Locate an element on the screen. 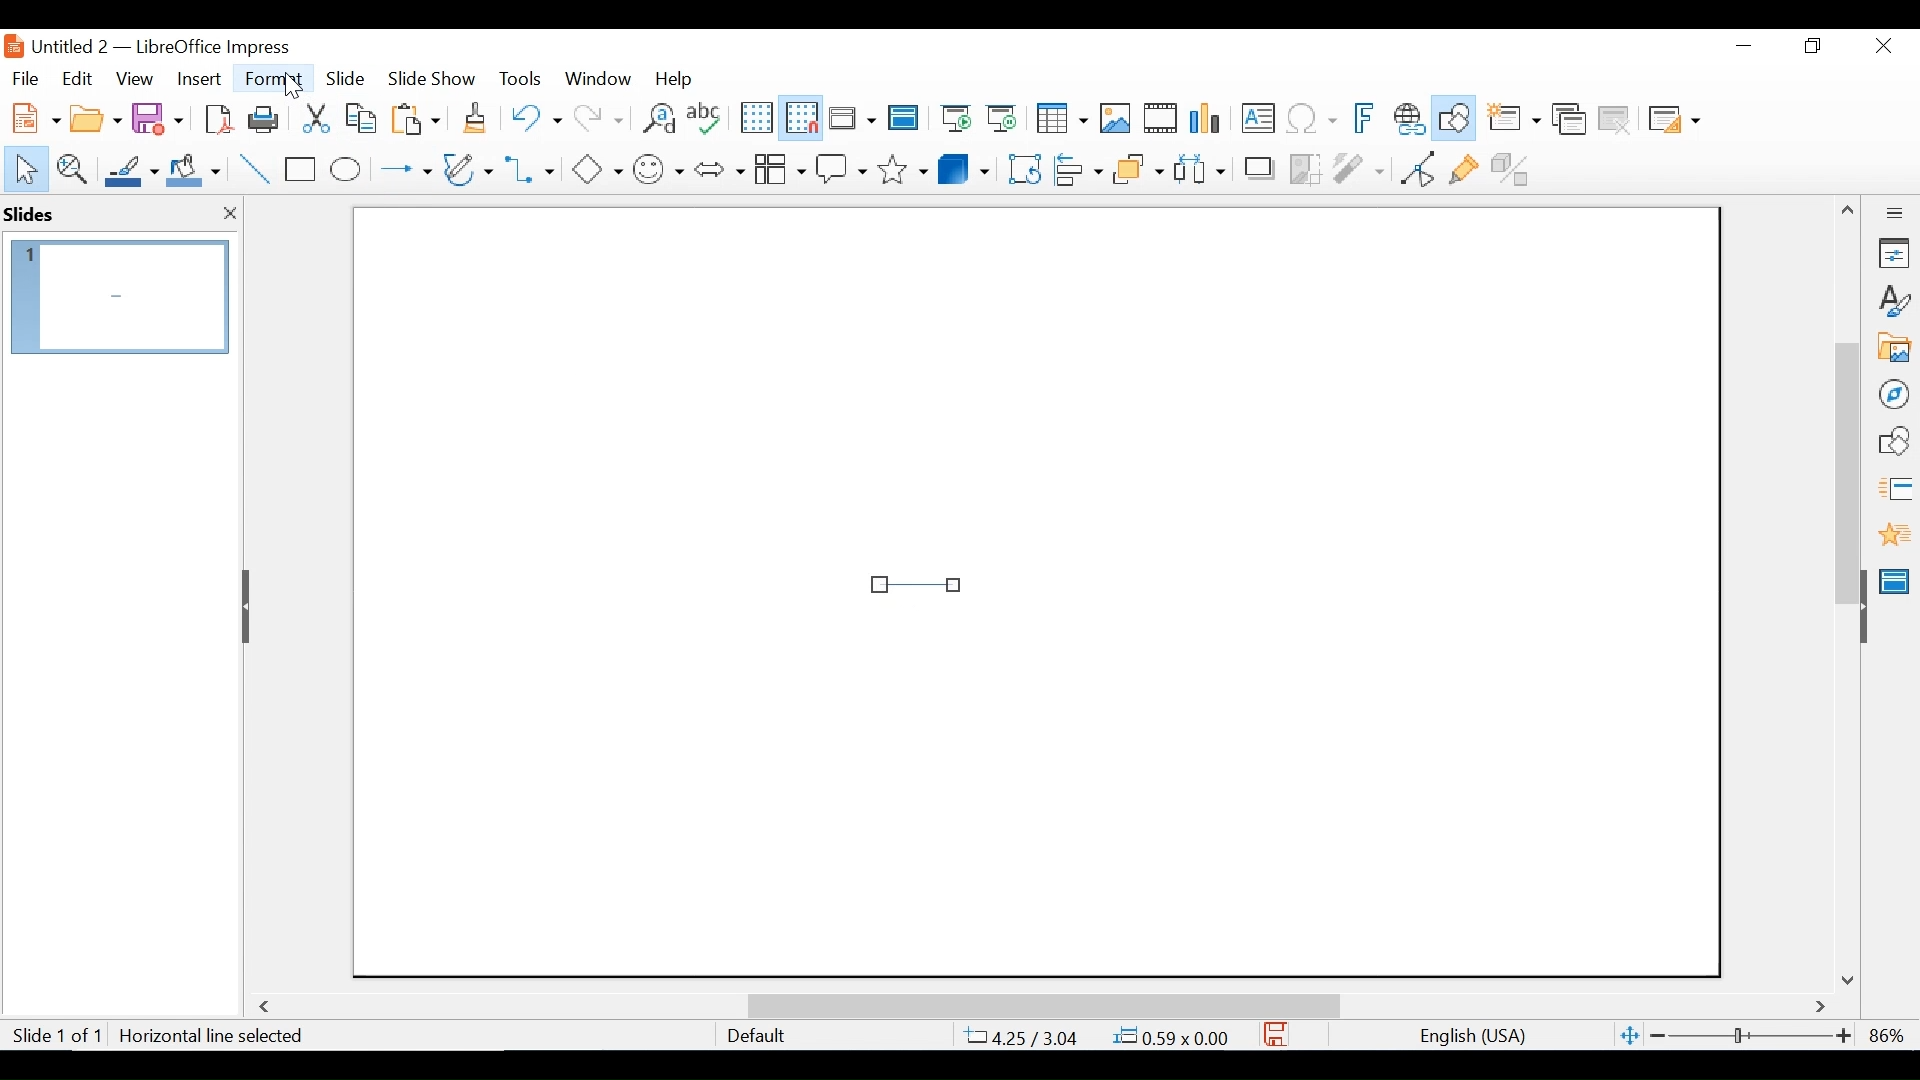 The width and height of the screenshot is (1920, 1080). Zoom Slider is located at coordinates (1749, 1037).